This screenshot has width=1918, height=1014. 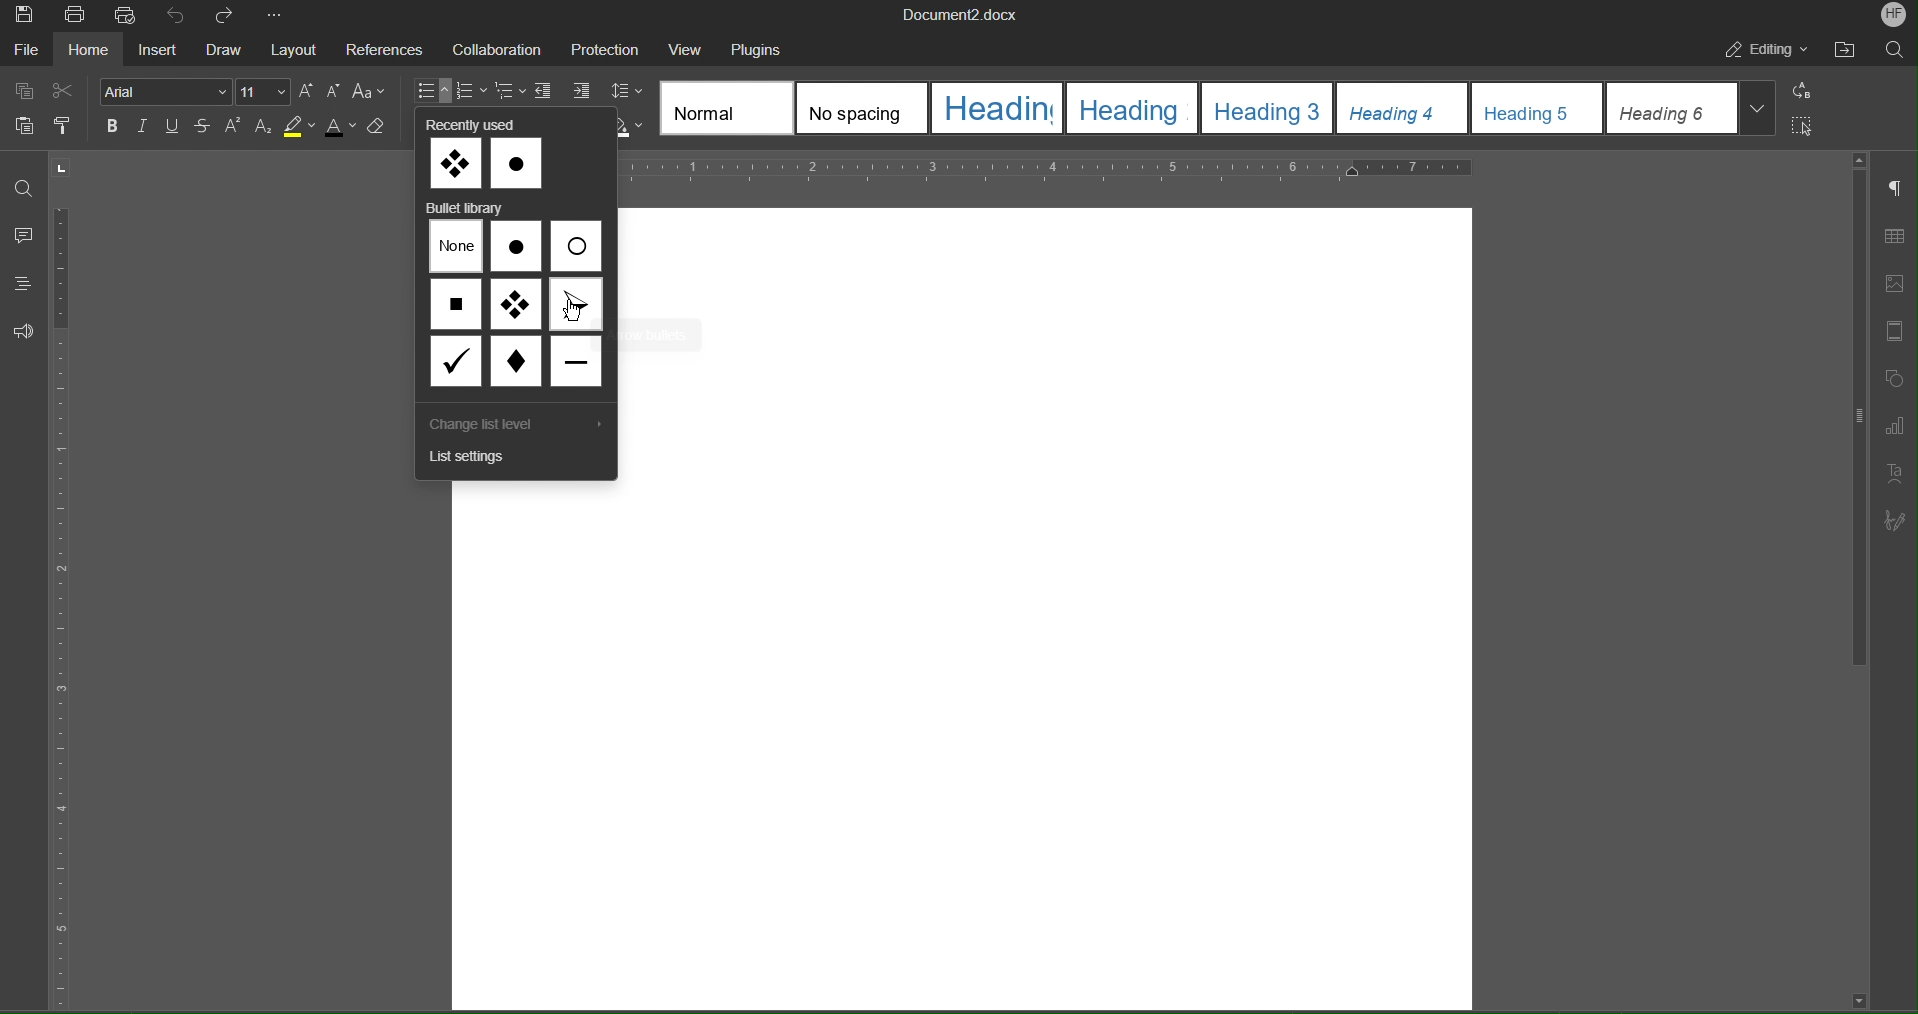 What do you see at coordinates (23, 282) in the screenshot?
I see `Headings` at bounding box center [23, 282].